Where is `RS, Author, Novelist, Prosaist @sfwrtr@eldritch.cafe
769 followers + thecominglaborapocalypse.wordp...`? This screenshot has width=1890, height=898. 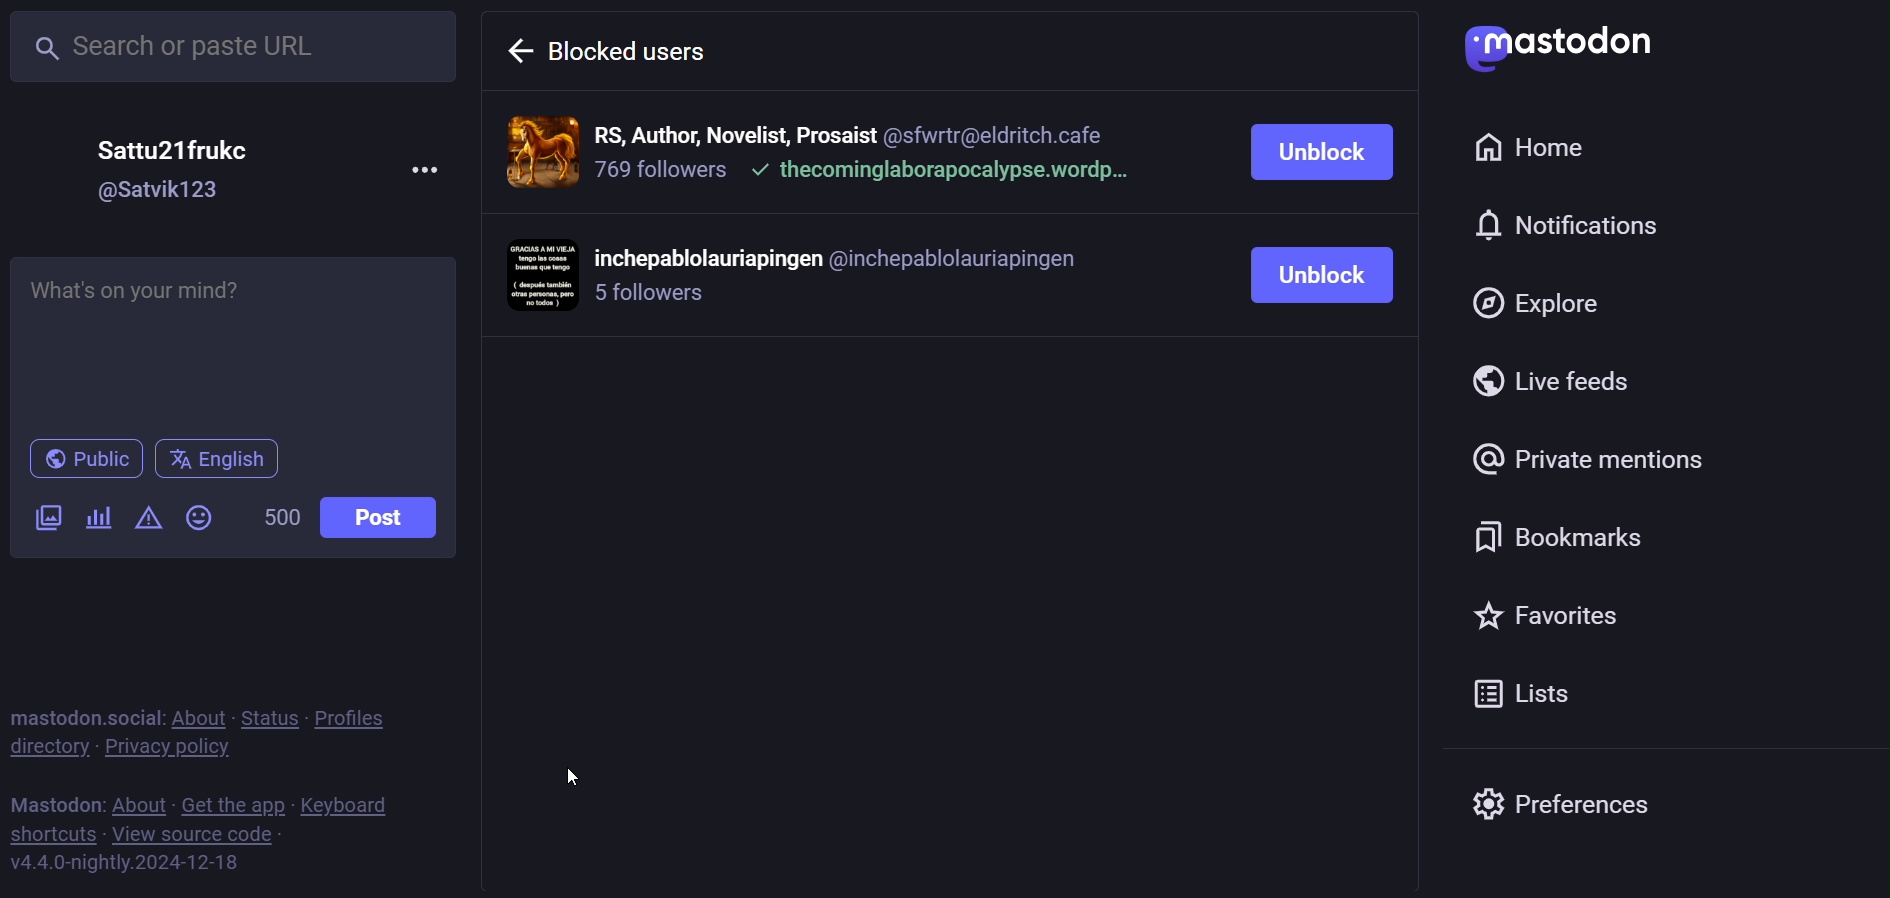 RS, Author, Novelist, Prosaist @sfwrtr@eldritch.cafe
769 followers + thecominglaborapocalypse.wordp... is located at coordinates (867, 151).